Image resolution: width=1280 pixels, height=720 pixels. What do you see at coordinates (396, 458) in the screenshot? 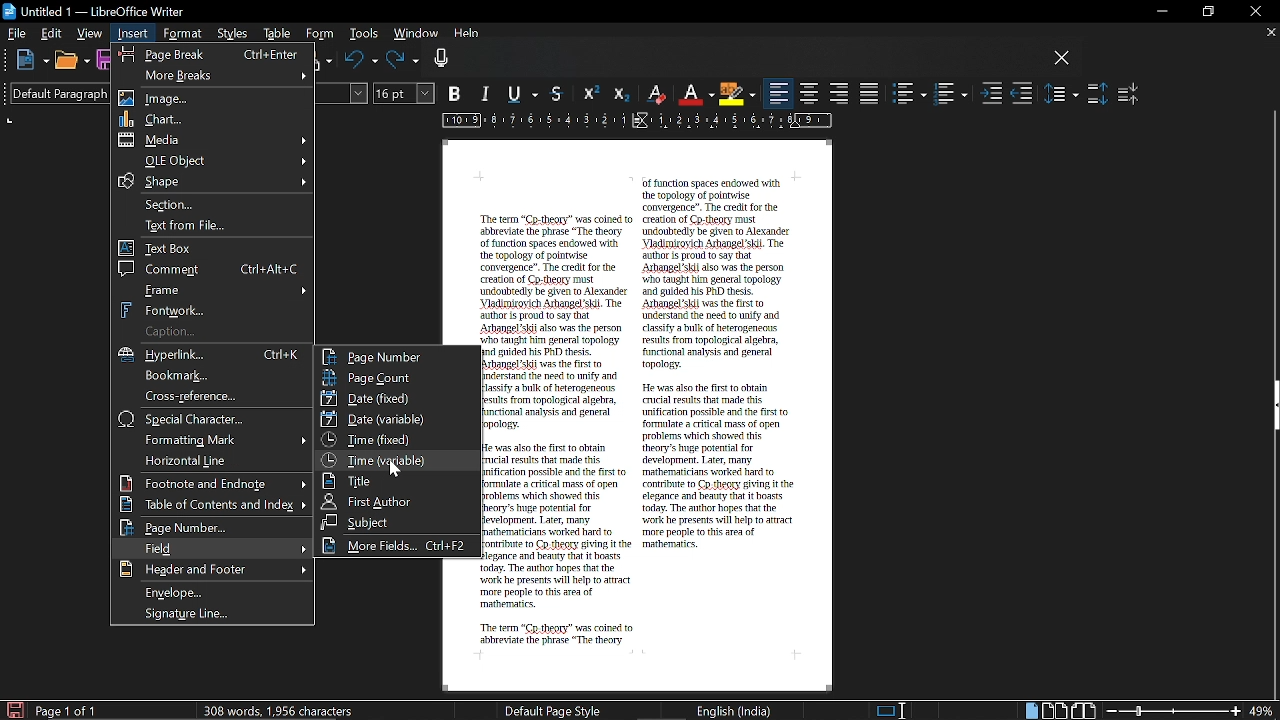
I see `Time variable` at bounding box center [396, 458].